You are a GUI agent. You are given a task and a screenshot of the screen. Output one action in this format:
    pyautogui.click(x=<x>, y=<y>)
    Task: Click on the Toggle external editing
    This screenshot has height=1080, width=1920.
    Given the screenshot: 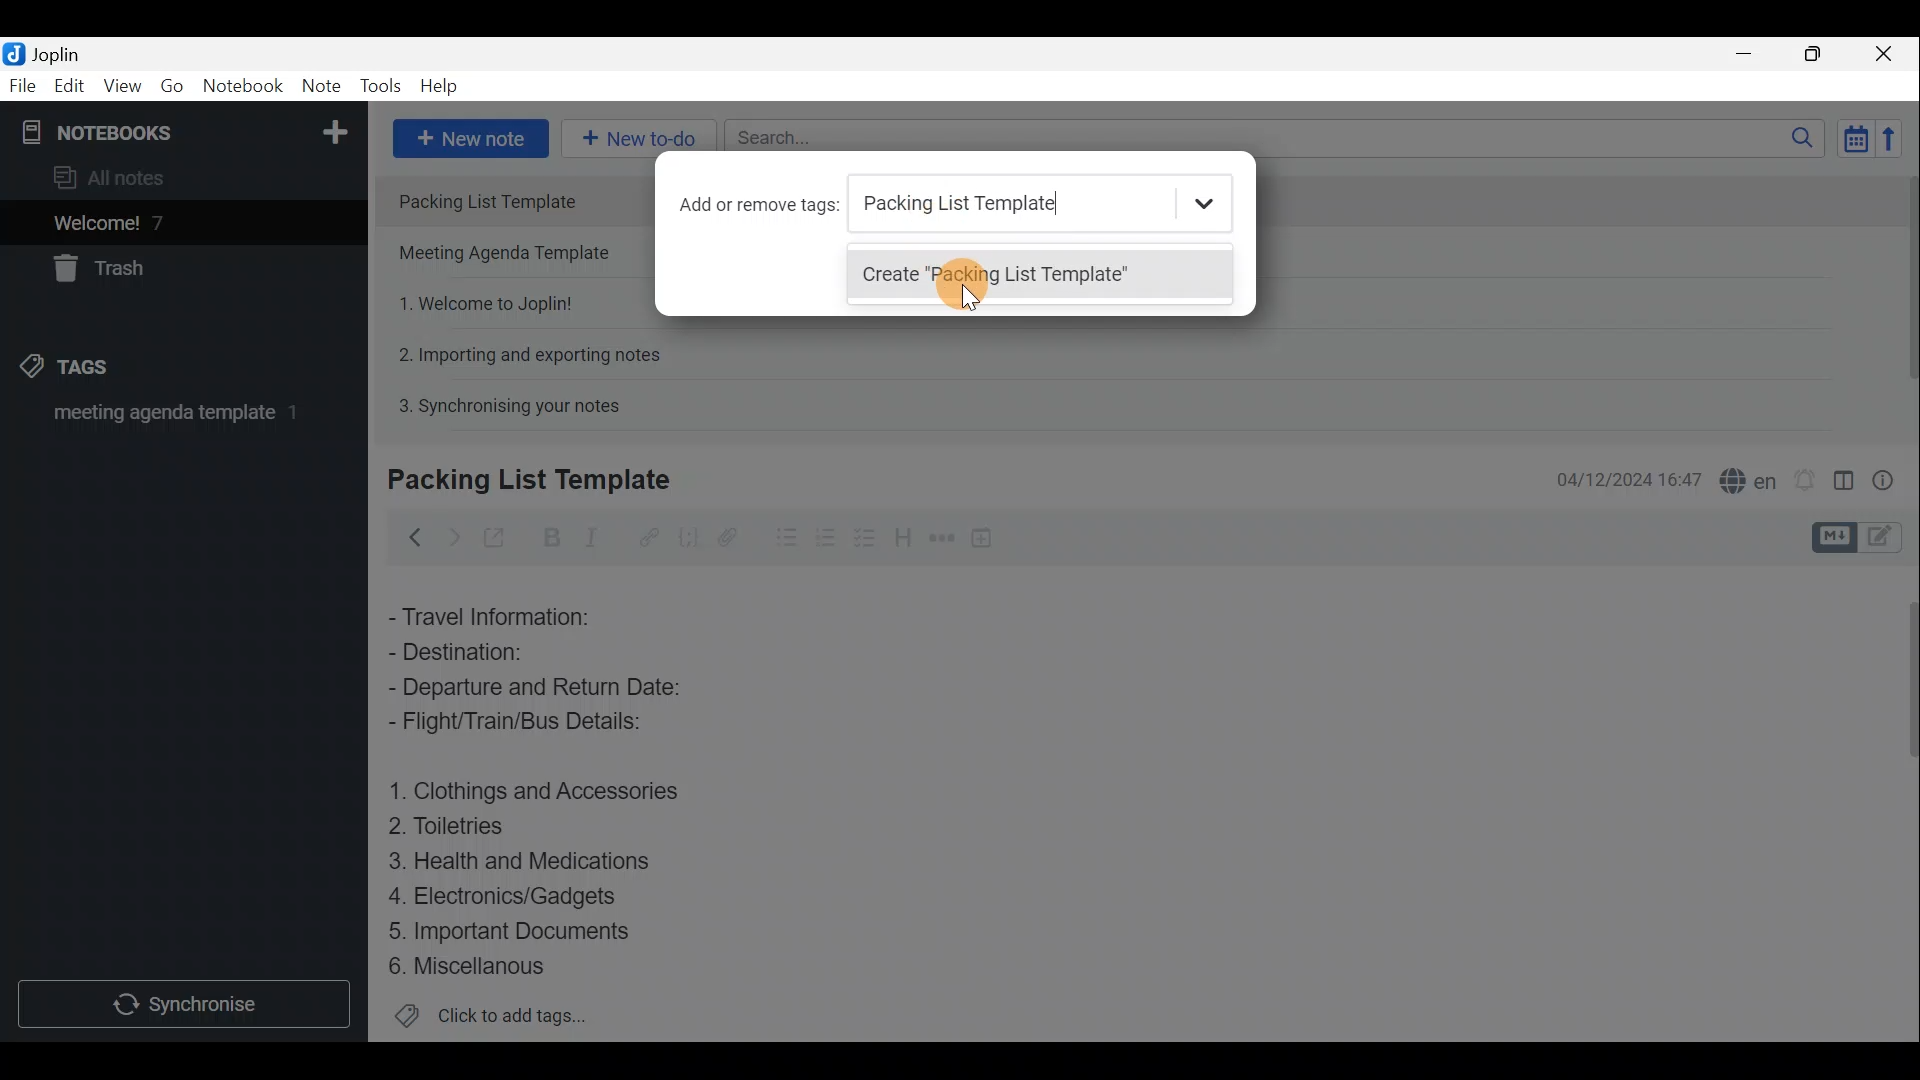 What is the action you would take?
    pyautogui.click(x=496, y=535)
    